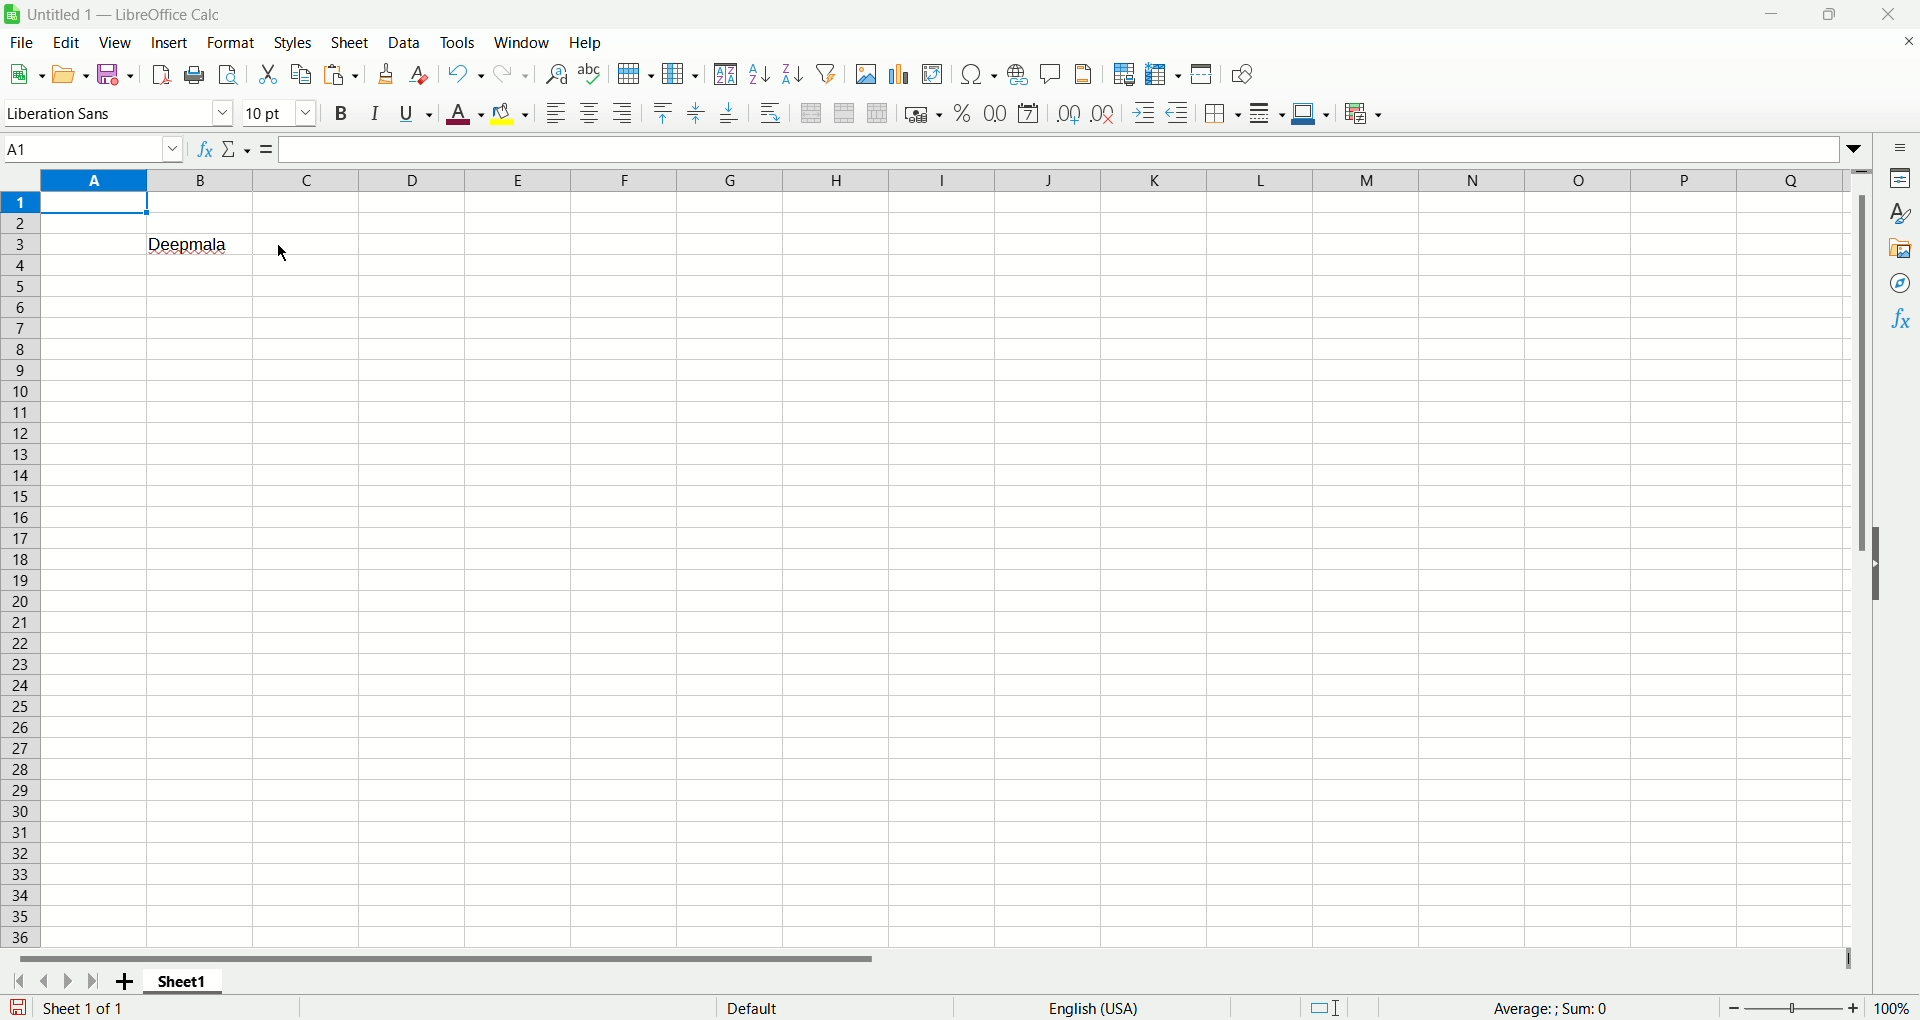 This screenshot has width=1920, height=1020. I want to click on Save, so click(115, 73).